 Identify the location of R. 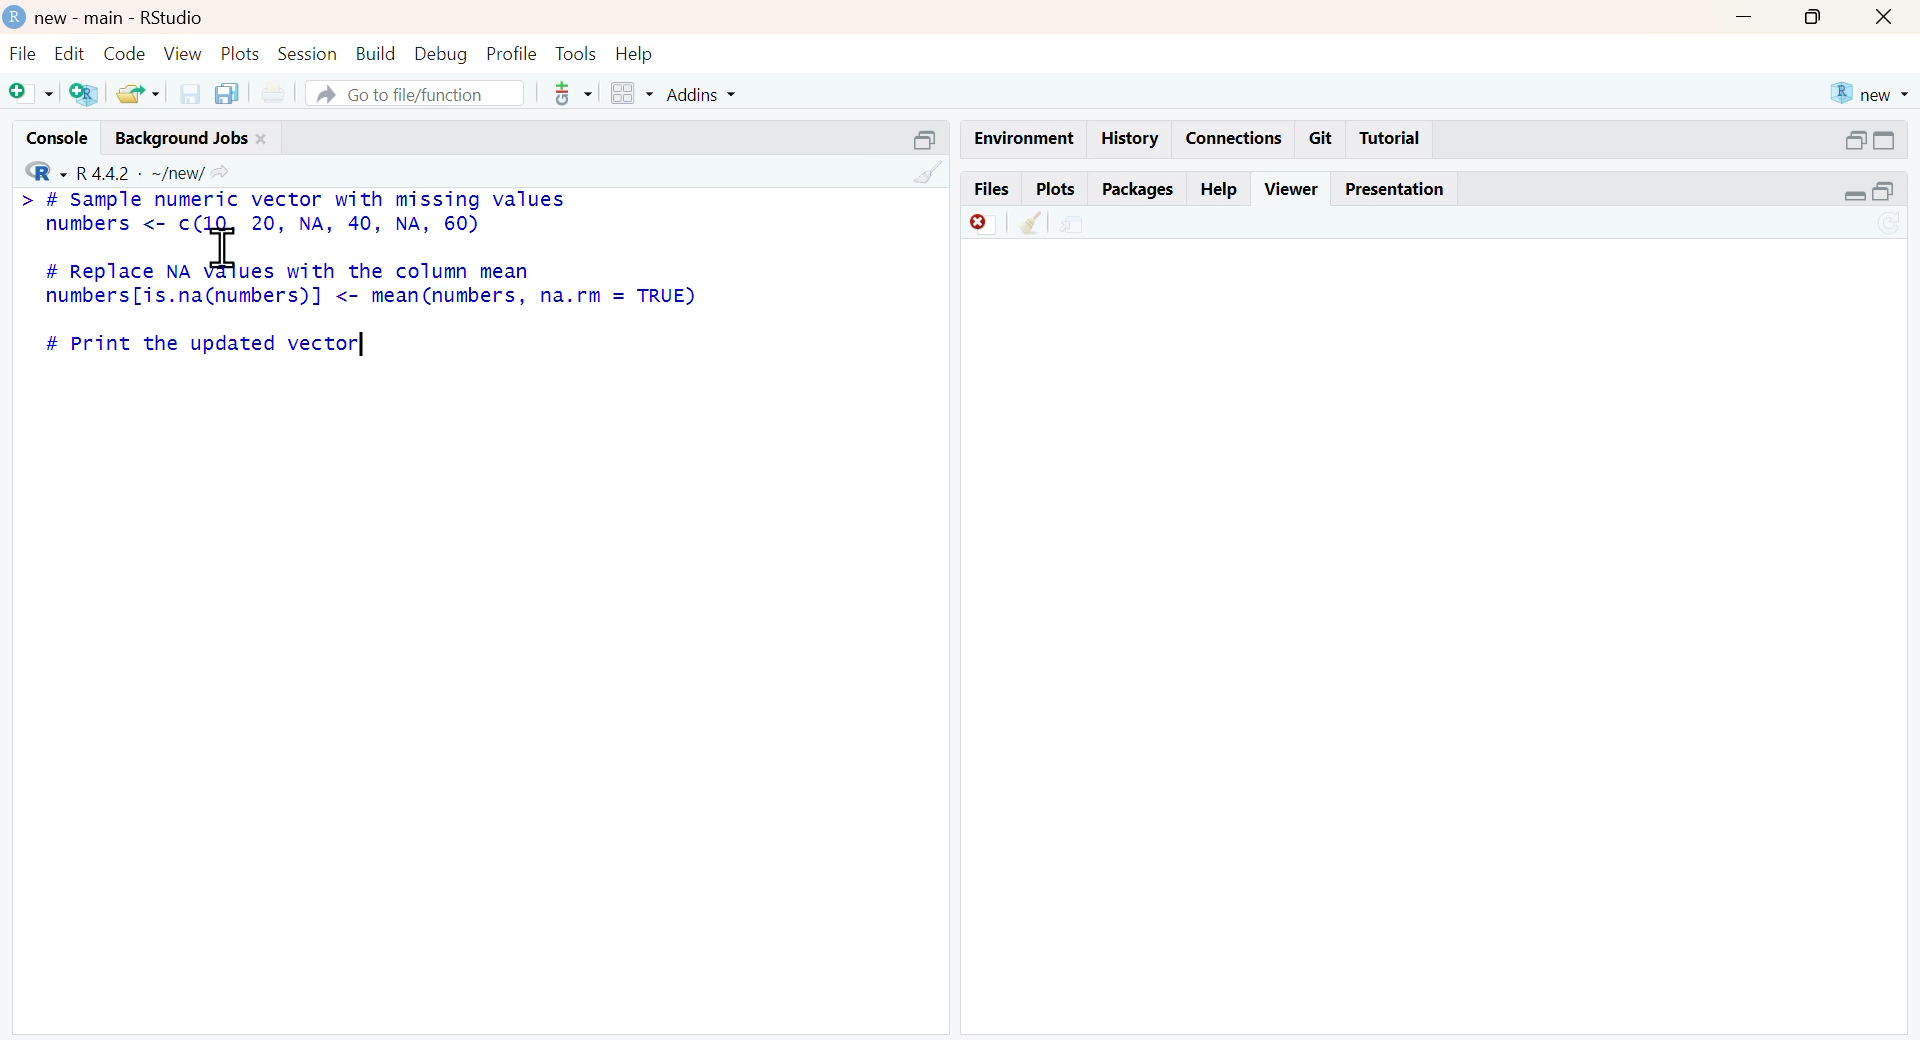
(48, 172).